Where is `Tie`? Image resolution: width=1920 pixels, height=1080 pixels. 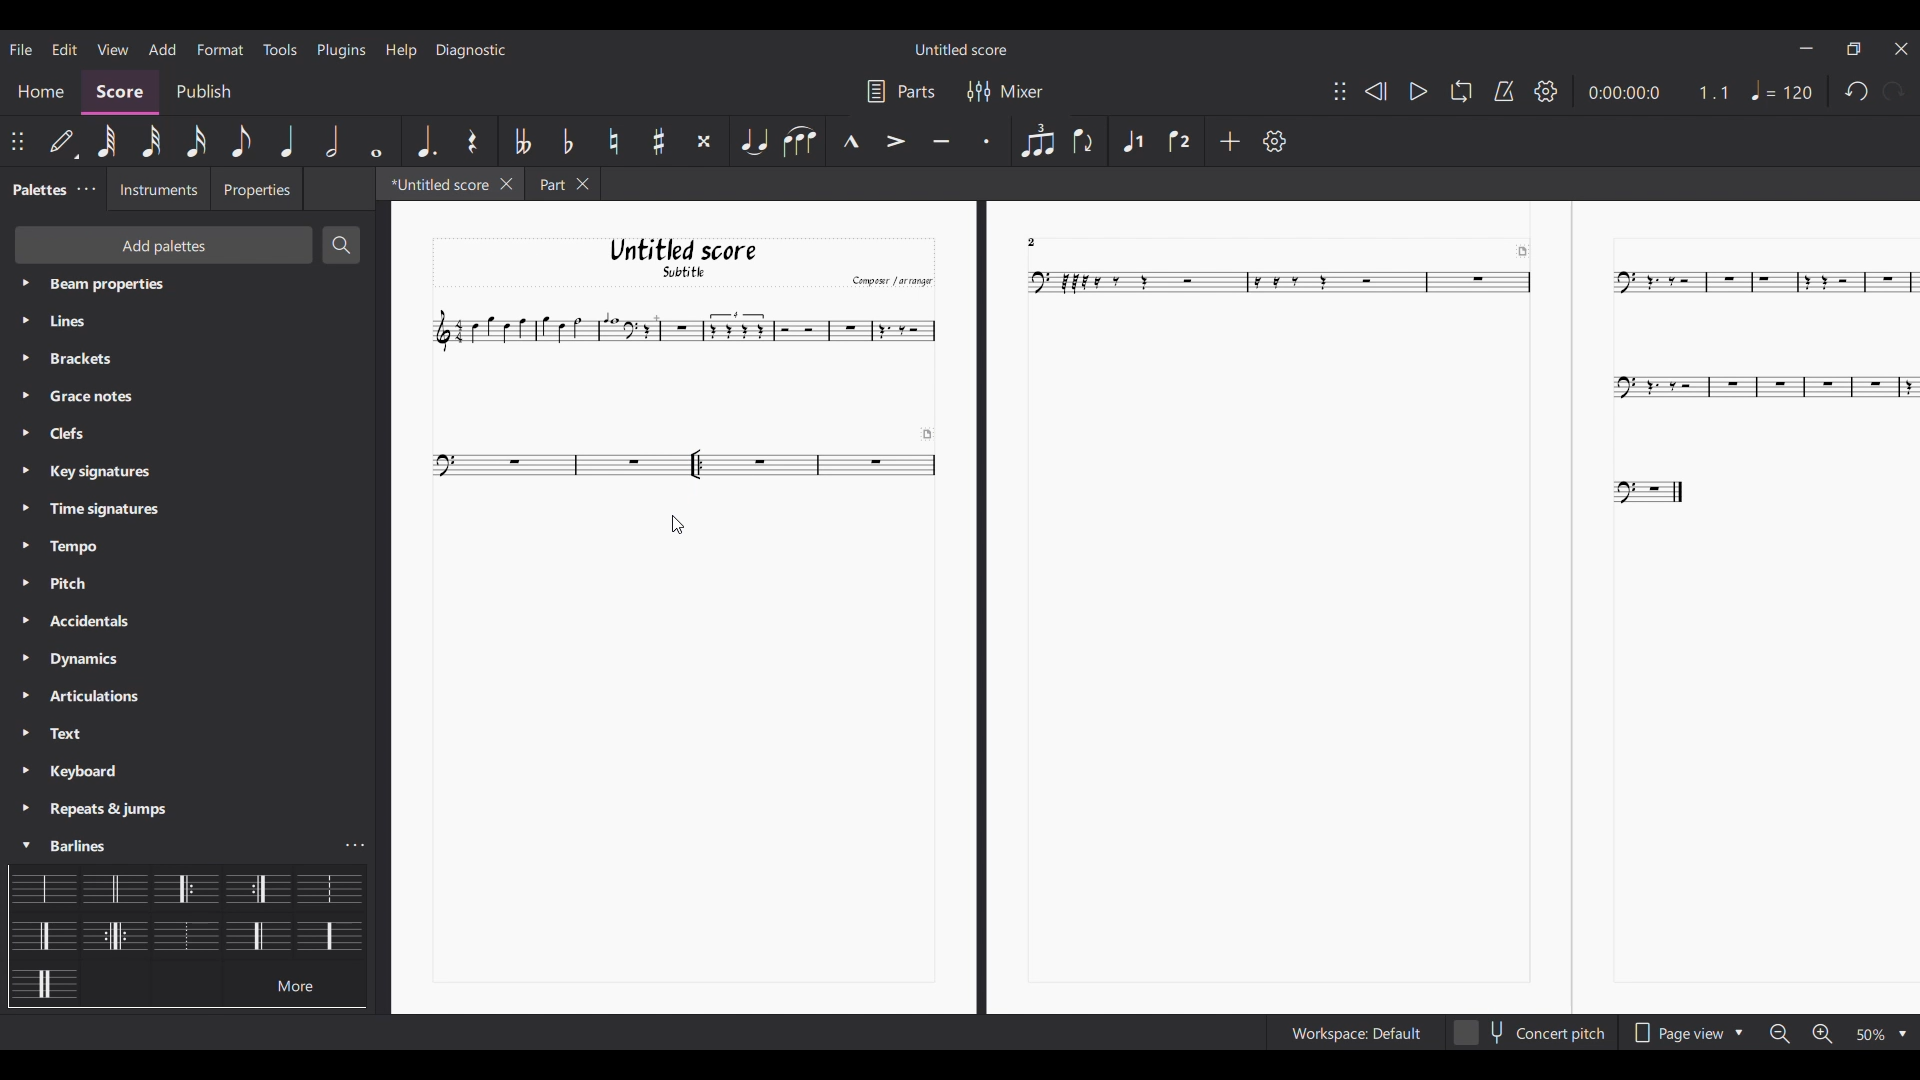
Tie is located at coordinates (754, 141).